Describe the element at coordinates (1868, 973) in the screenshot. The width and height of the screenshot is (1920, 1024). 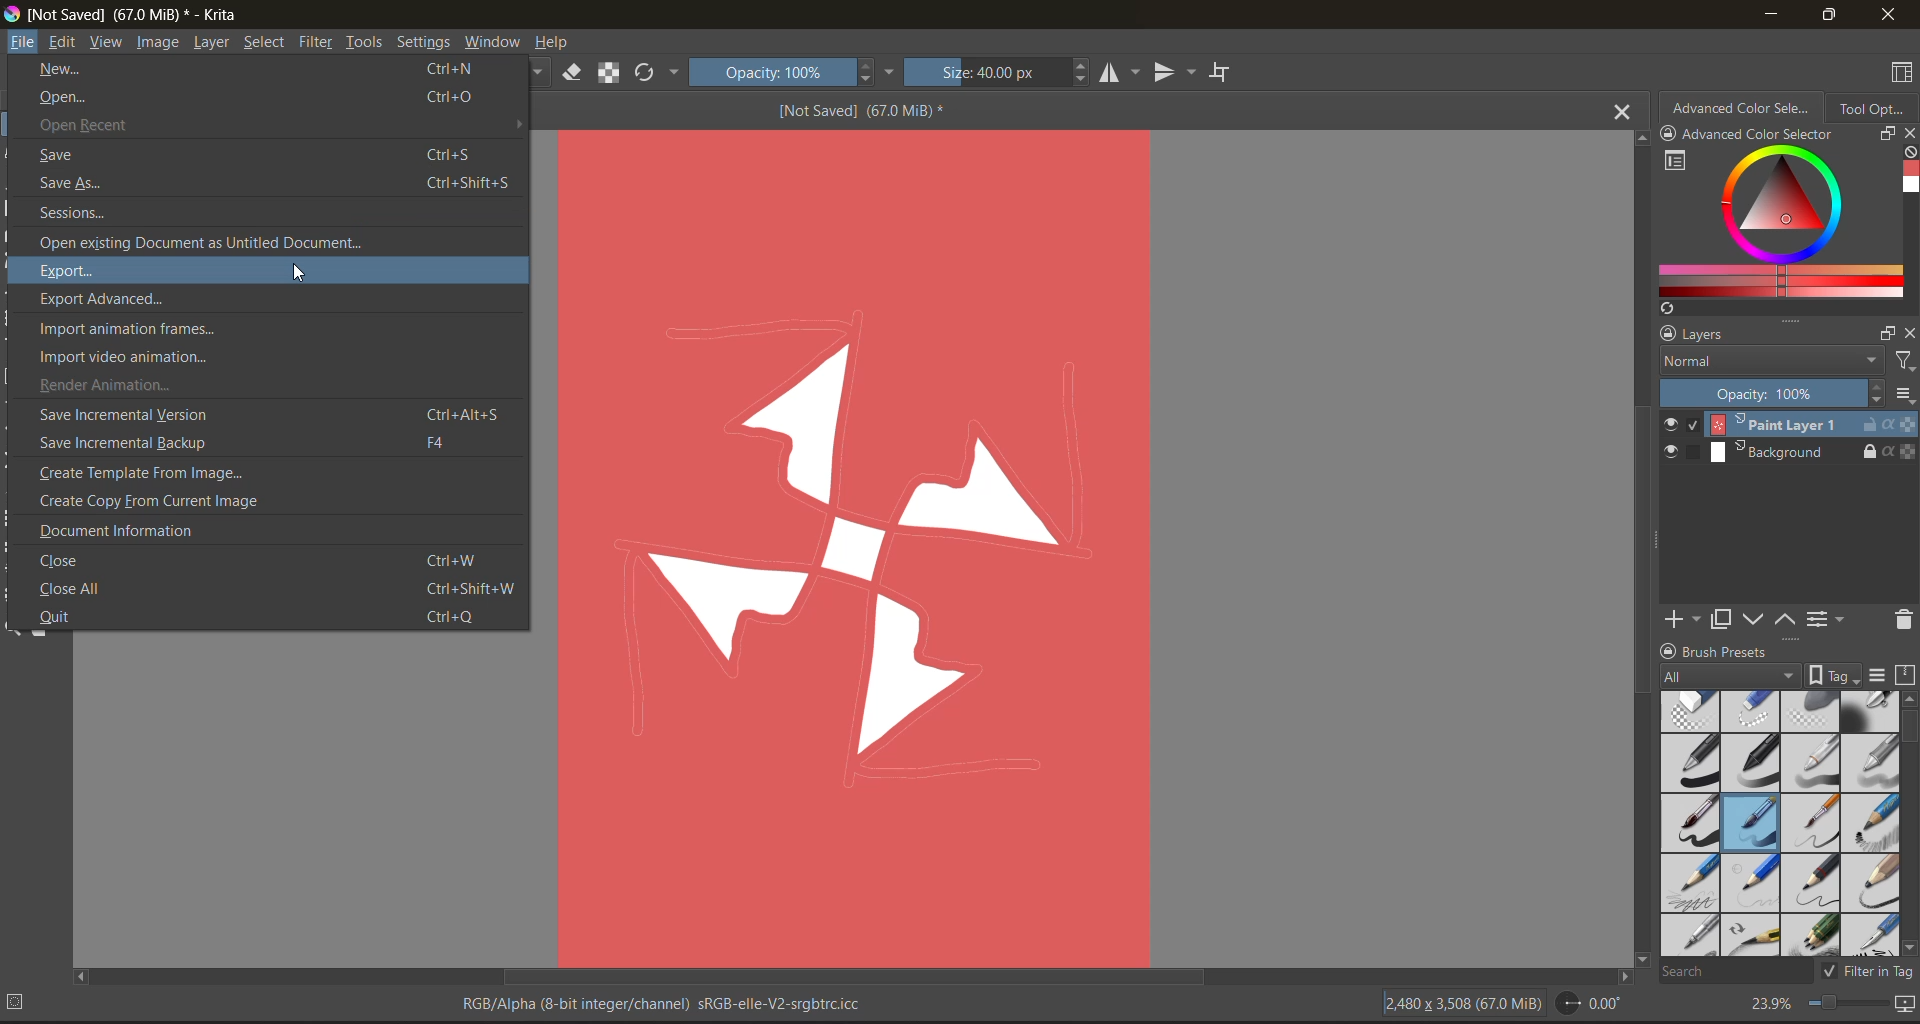
I see `filter tag` at that location.